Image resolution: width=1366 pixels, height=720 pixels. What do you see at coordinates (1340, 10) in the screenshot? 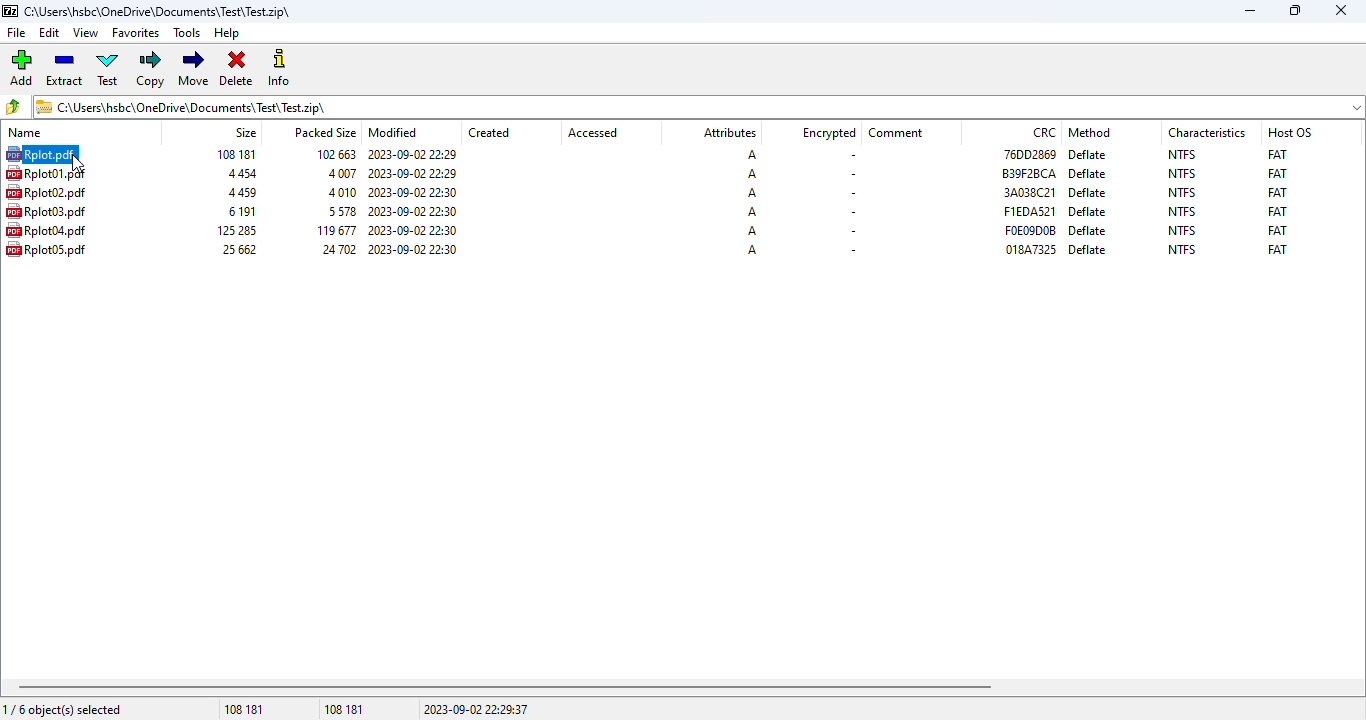
I see `close` at bounding box center [1340, 10].